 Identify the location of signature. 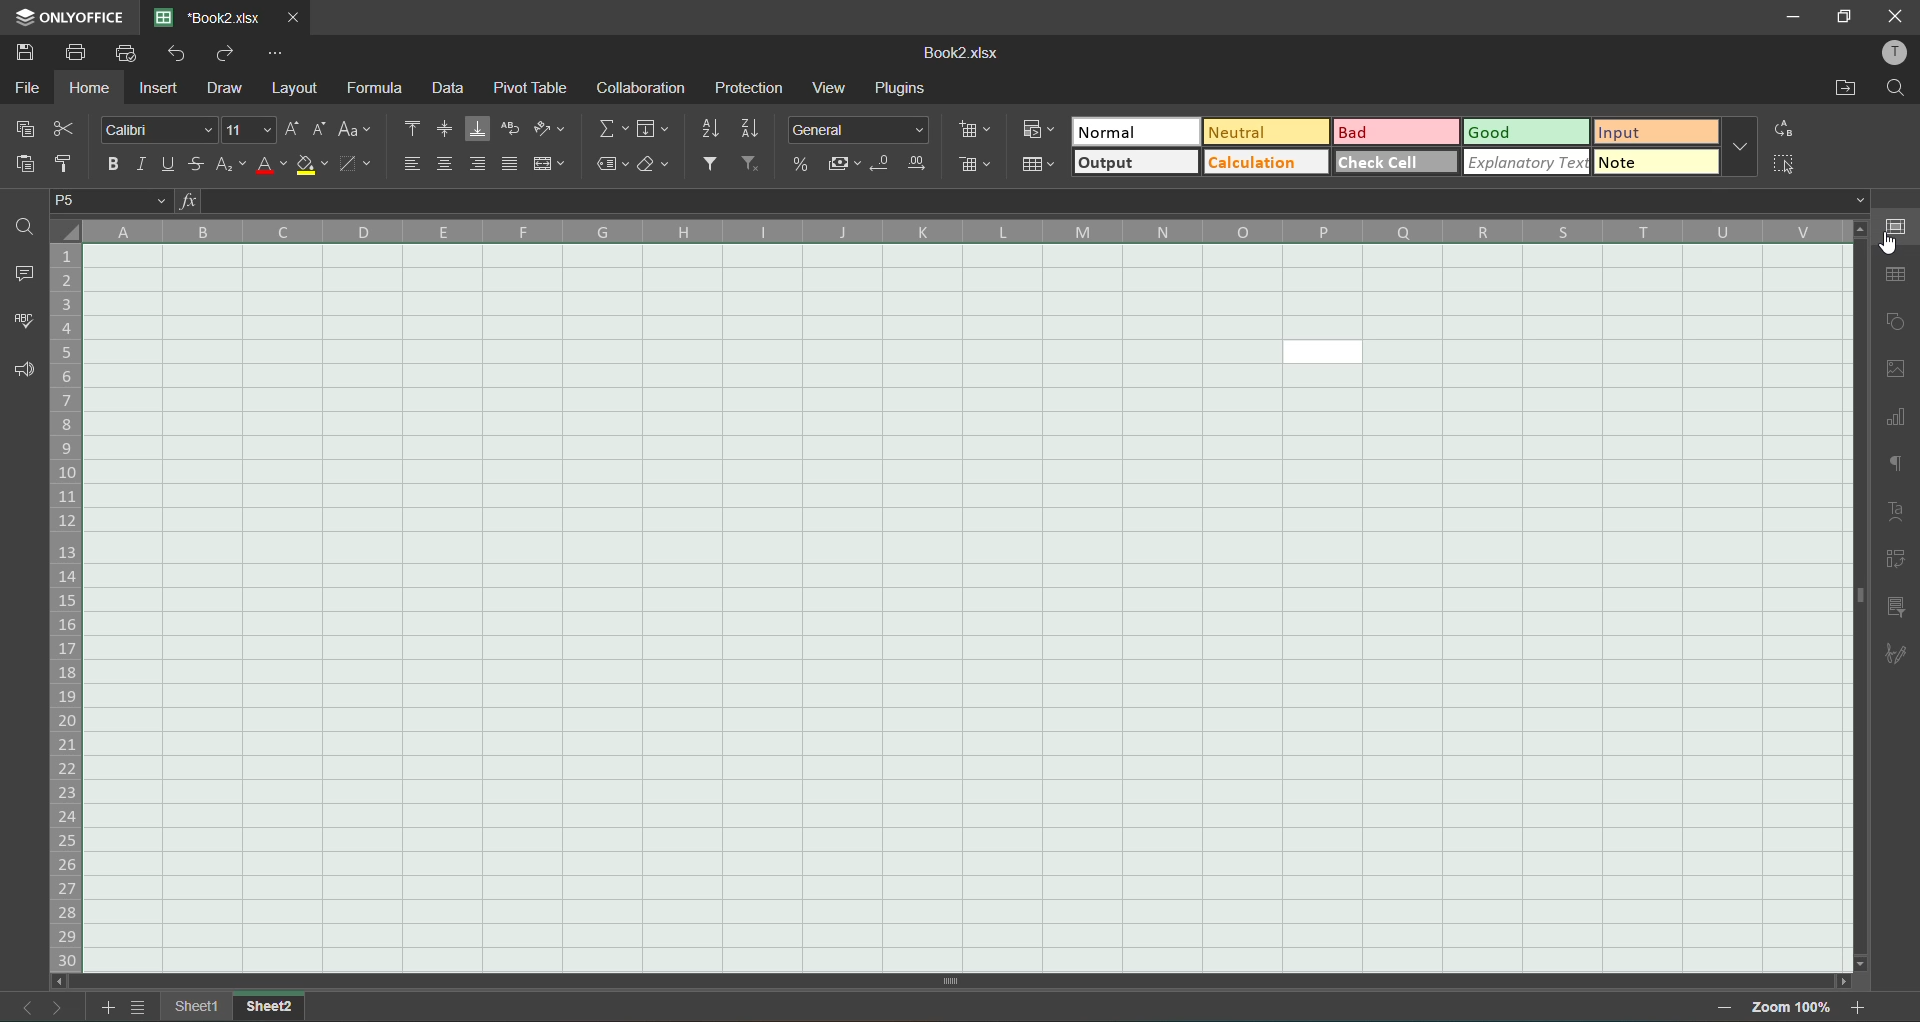
(1896, 655).